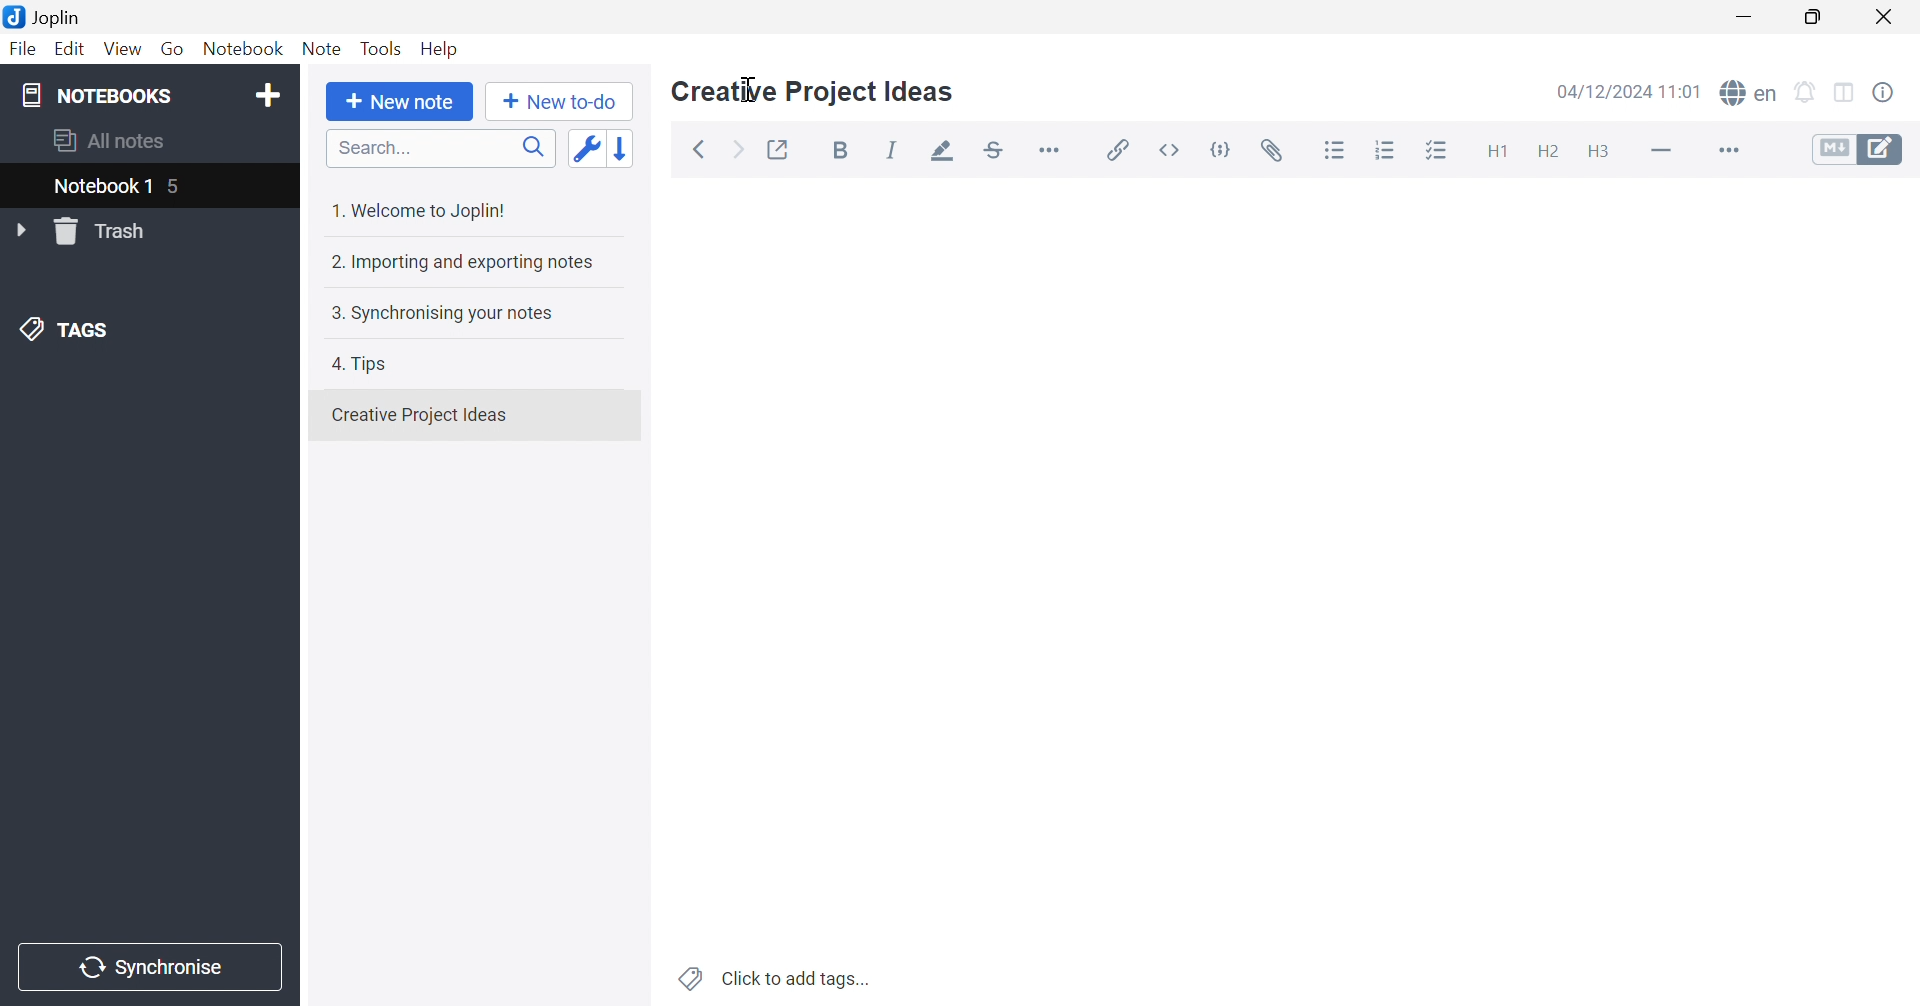 The width and height of the screenshot is (1920, 1006). Describe the element at coordinates (587, 149) in the screenshot. I see `Toggle sort order field` at that location.